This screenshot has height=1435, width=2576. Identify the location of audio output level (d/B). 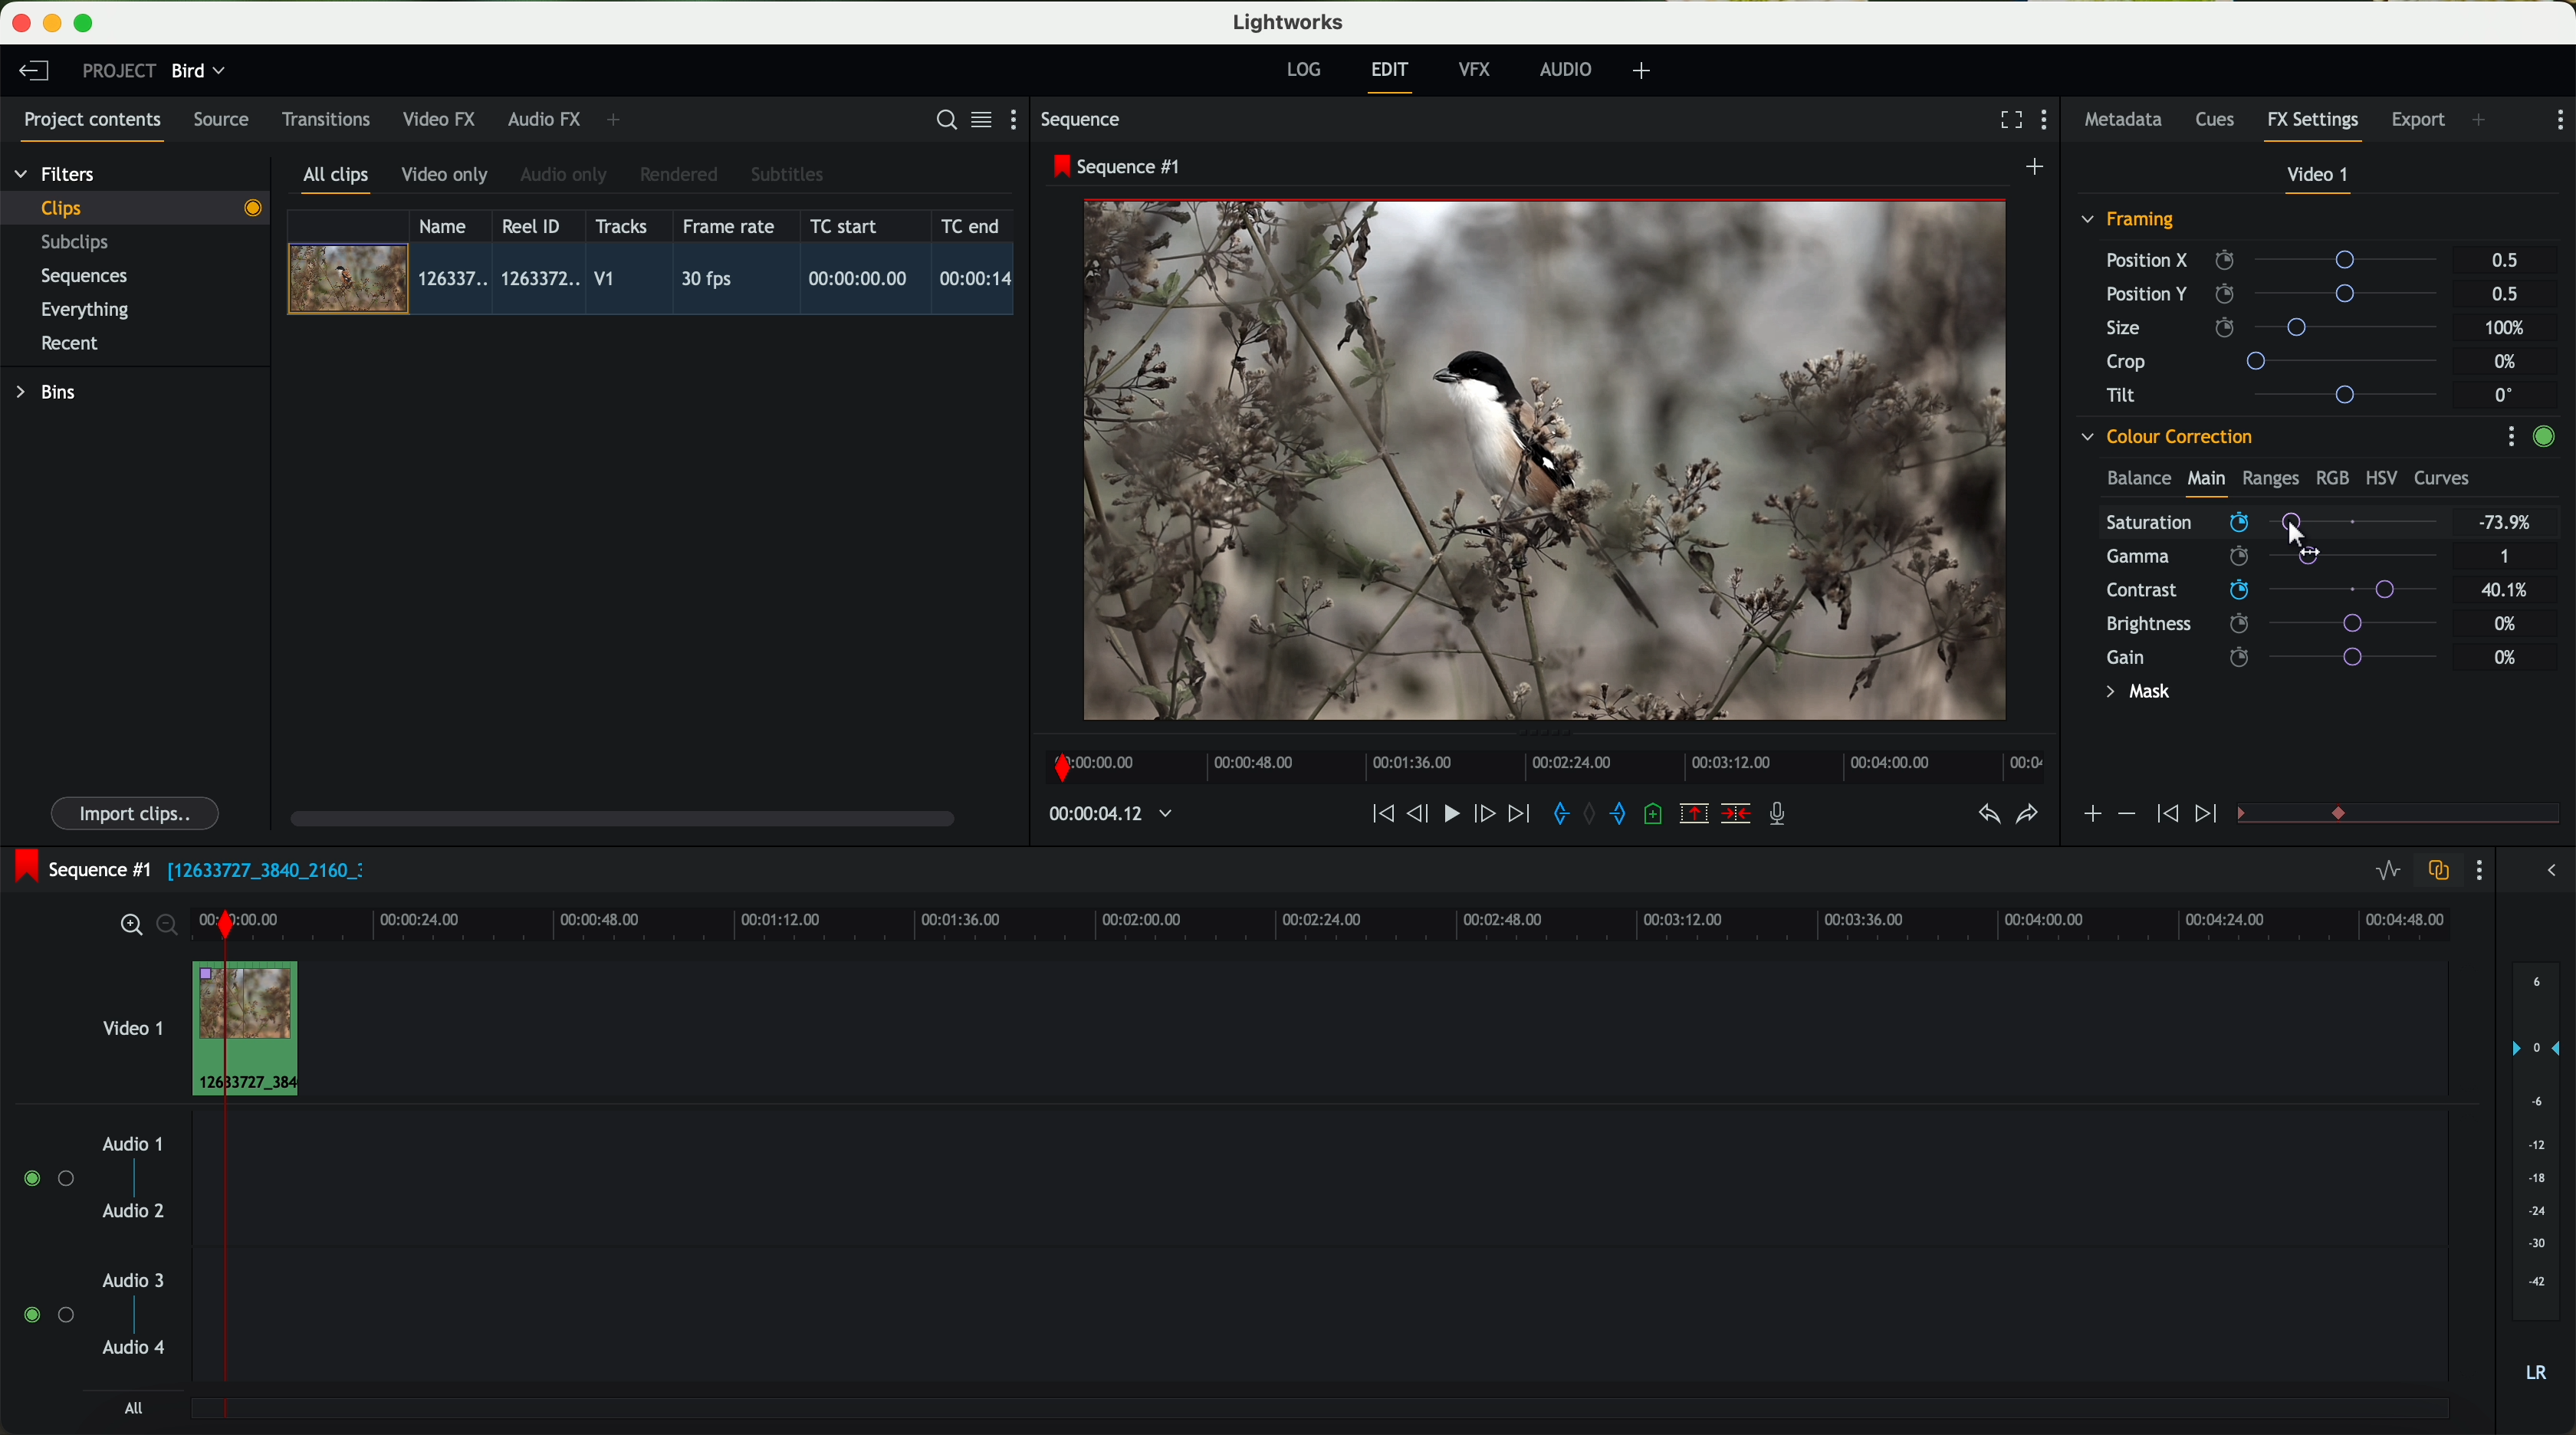
(2537, 1179).